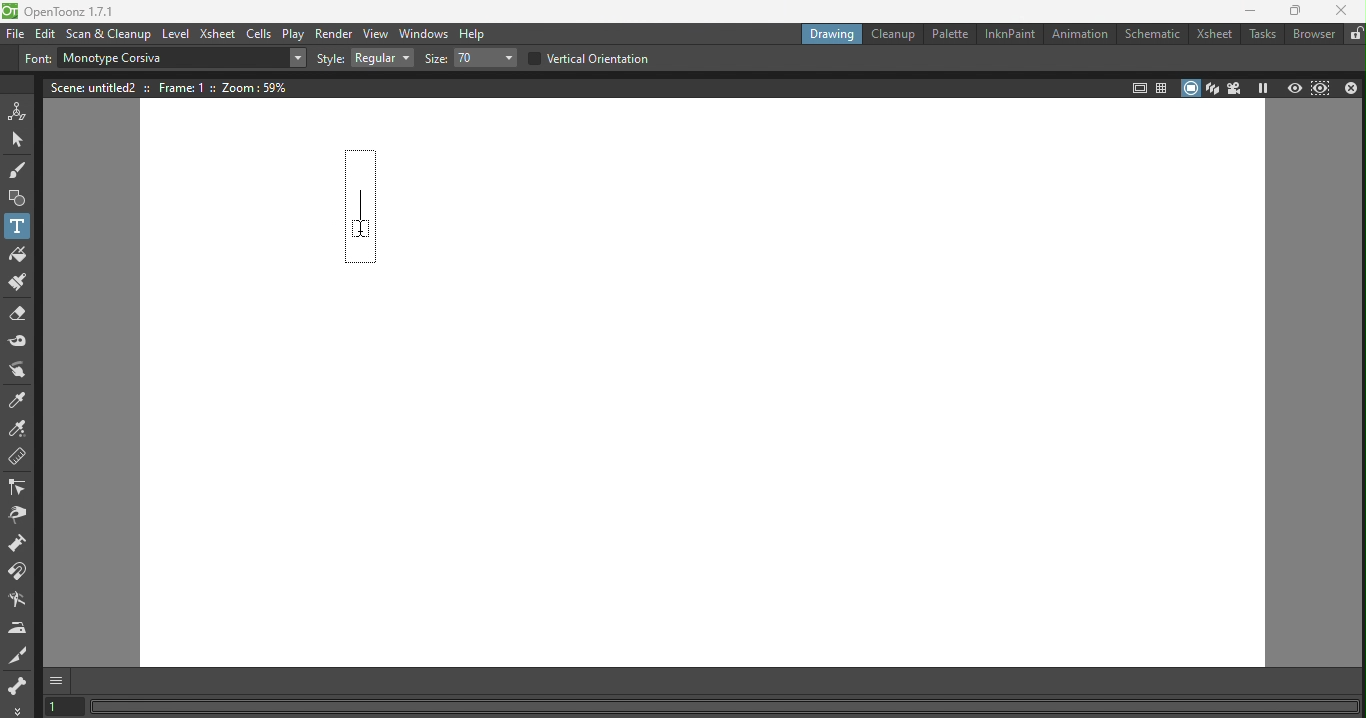  Describe the element at coordinates (489, 57) in the screenshot. I see `Drop down` at that location.